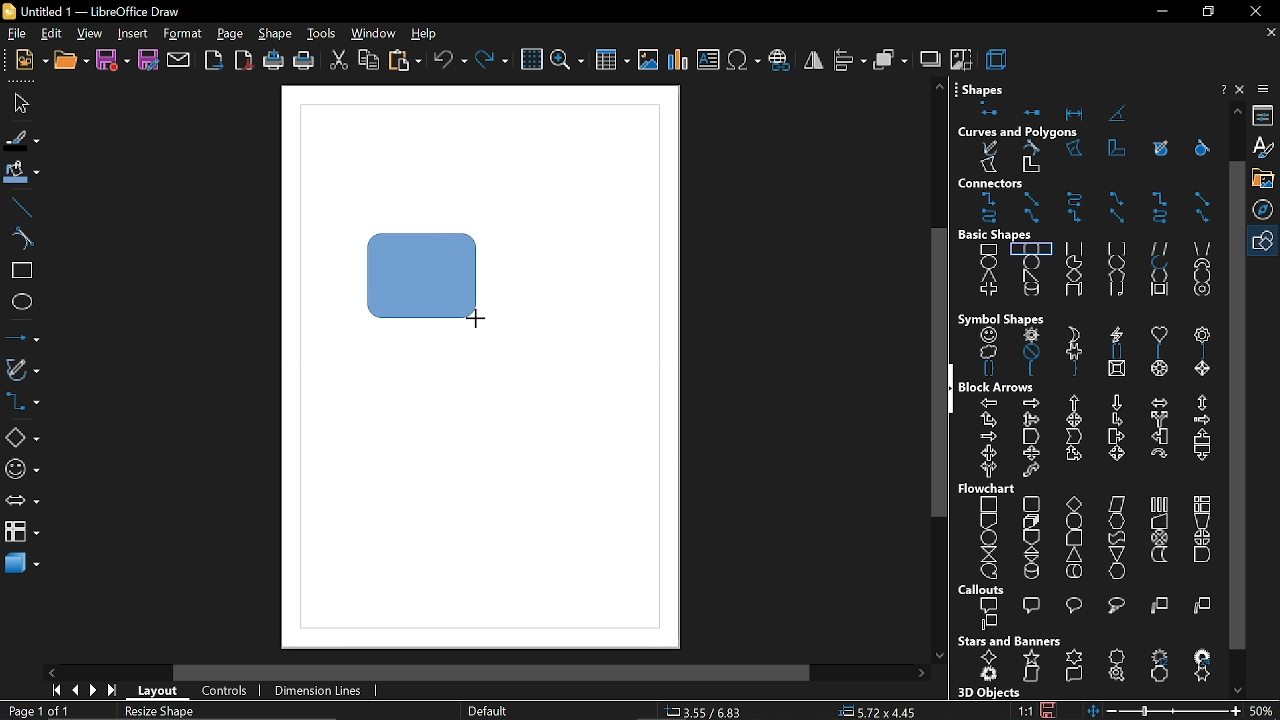  Describe the element at coordinates (21, 438) in the screenshot. I see `basic shapes` at that location.